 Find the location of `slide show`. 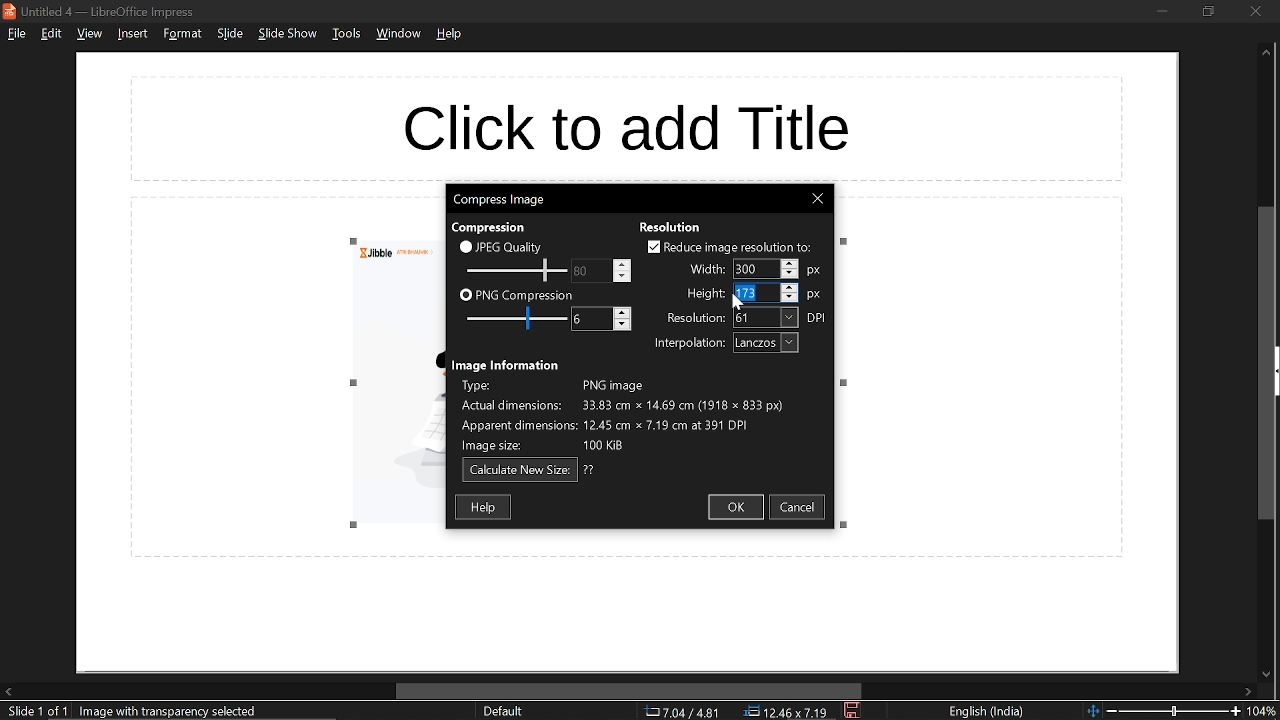

slide show is located at coordinates (288, 36).